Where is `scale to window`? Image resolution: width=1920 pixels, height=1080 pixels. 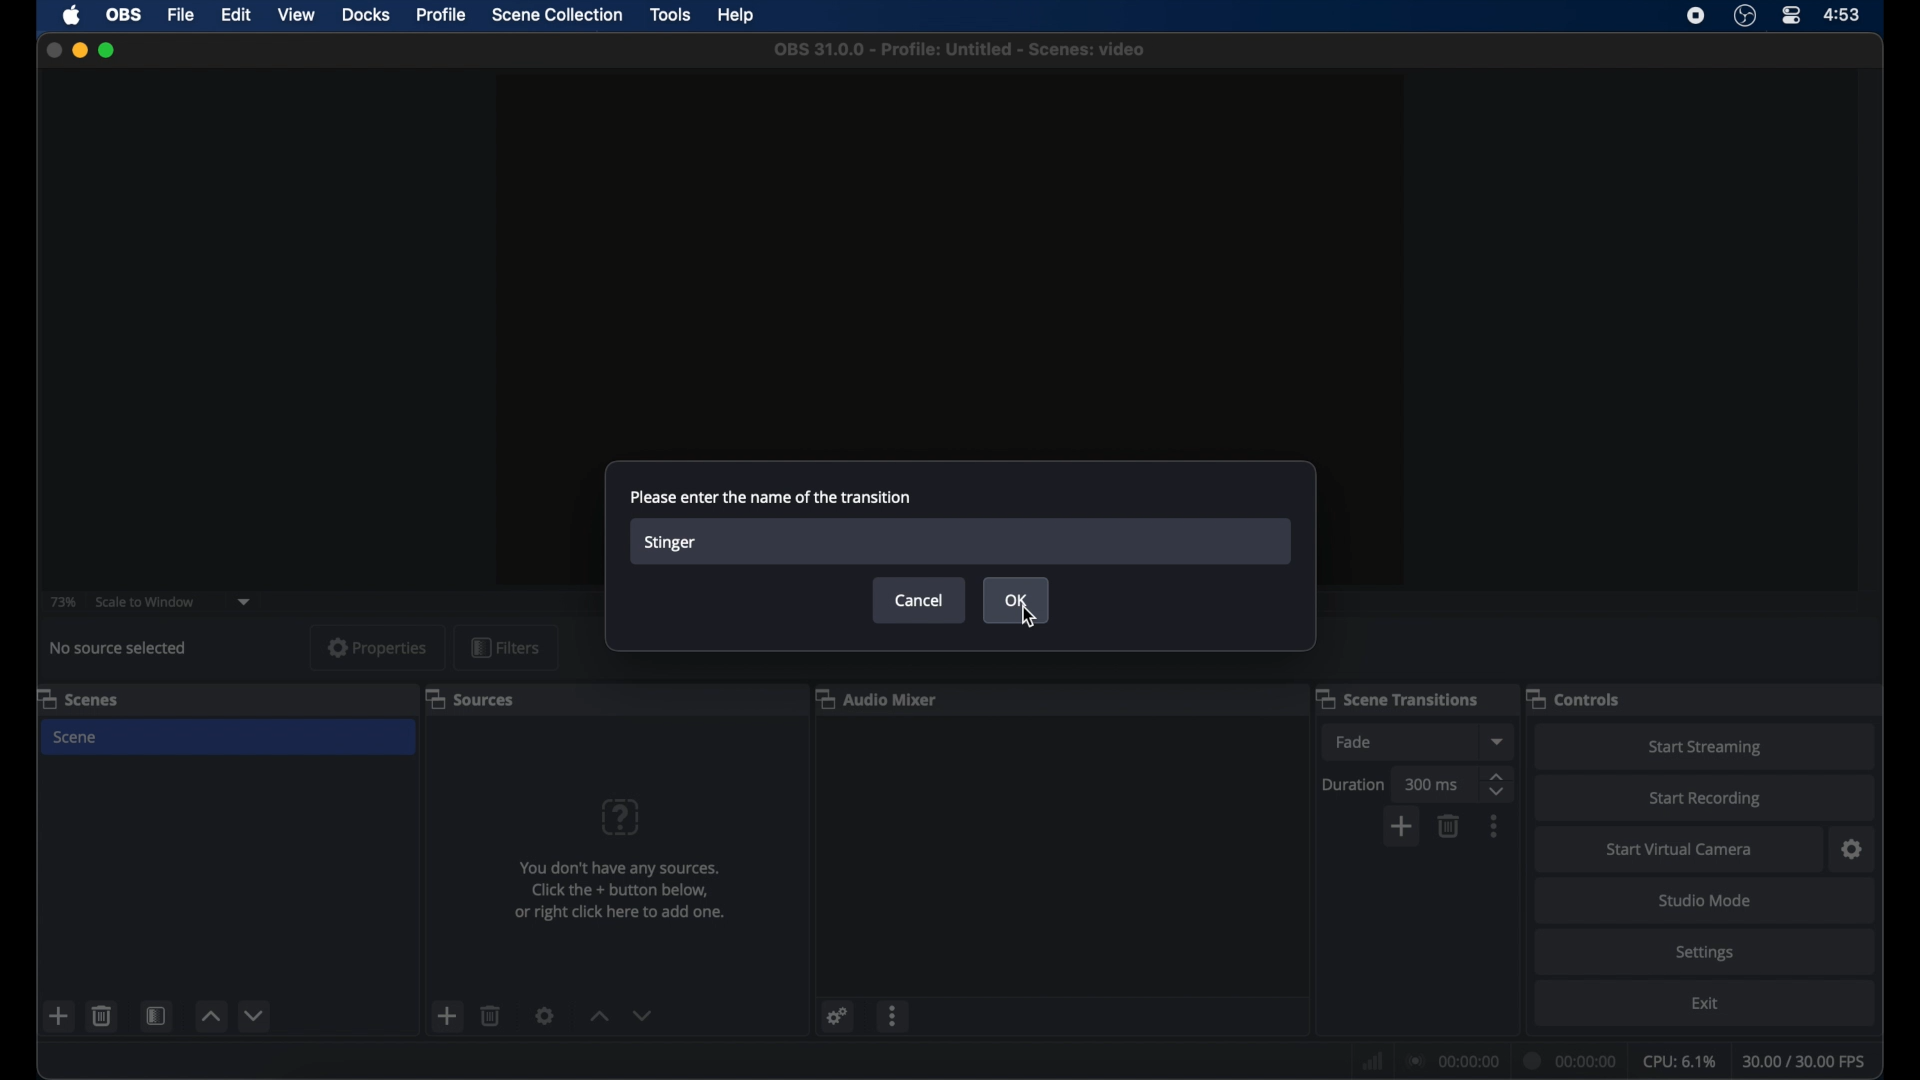
scale to window is located at coordinates (148, 603).